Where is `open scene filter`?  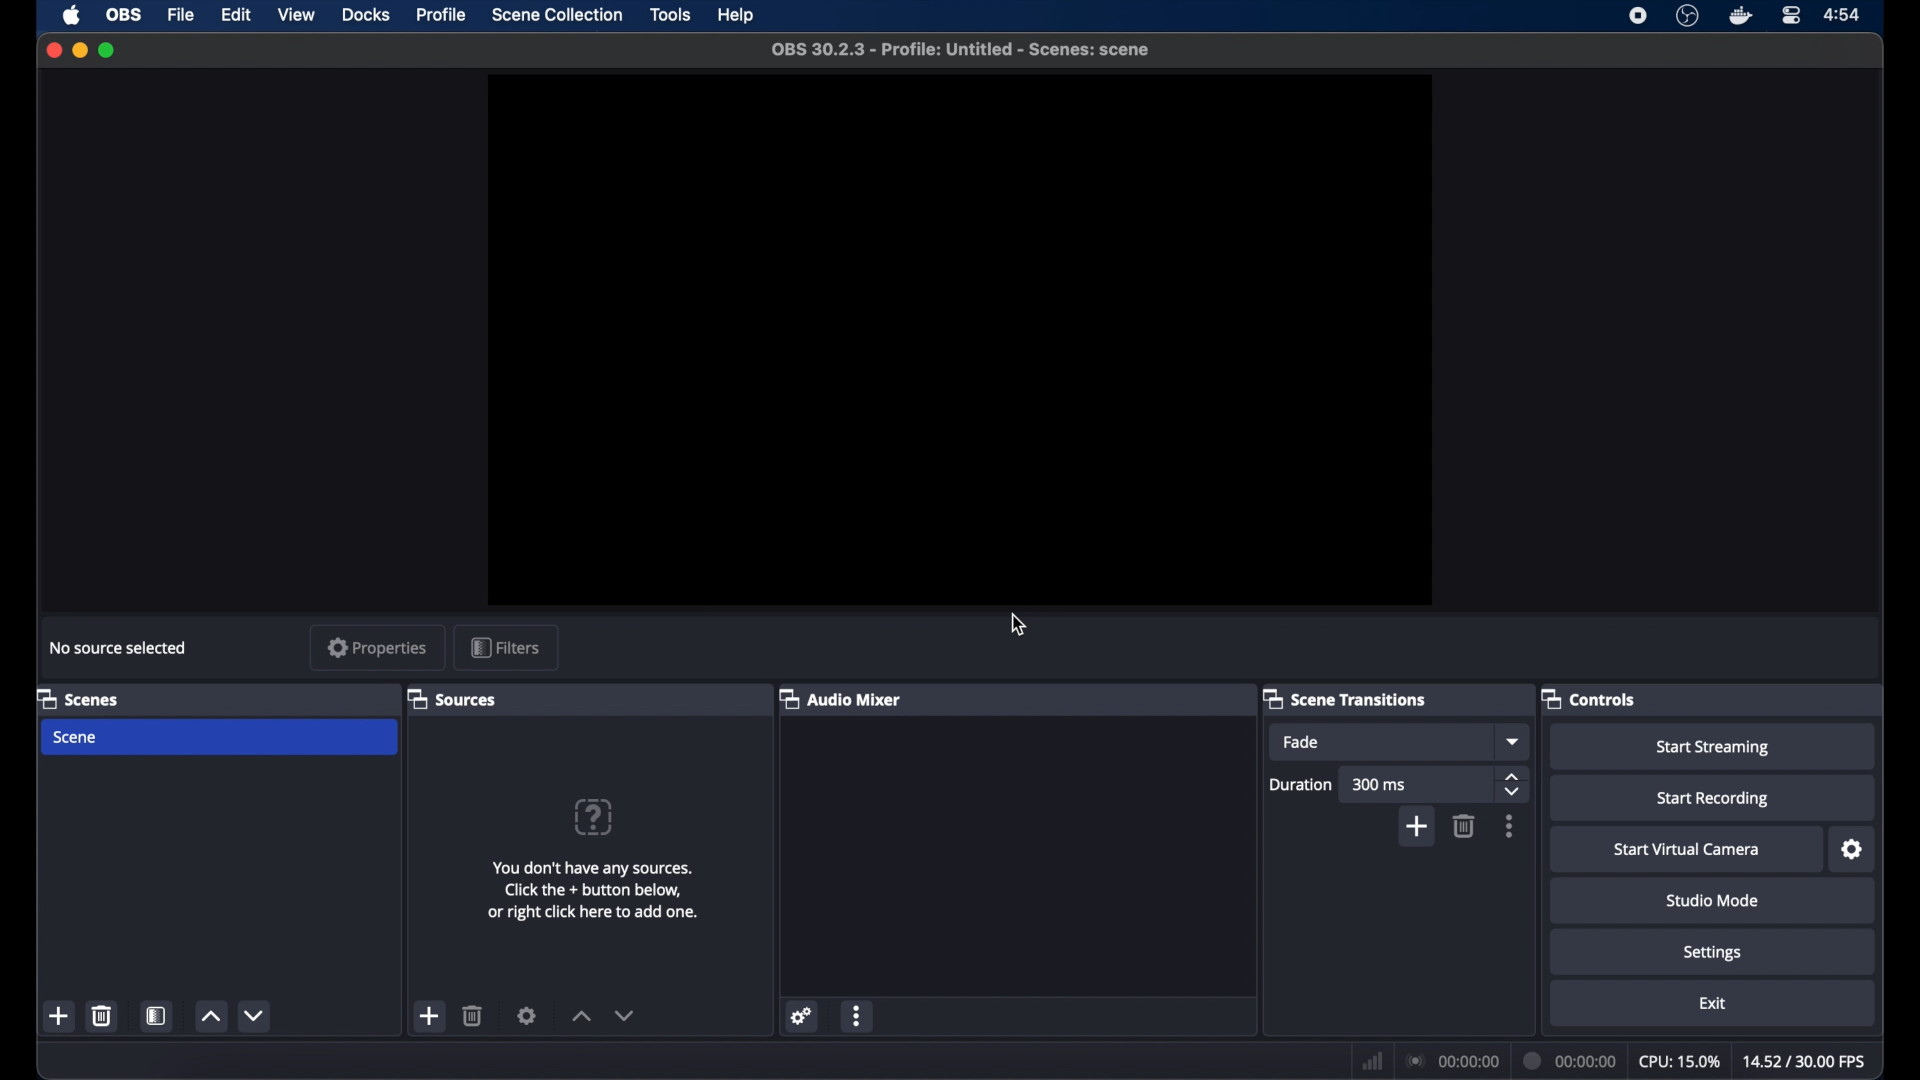
open scene filter is located at coordinates (156, 1017).